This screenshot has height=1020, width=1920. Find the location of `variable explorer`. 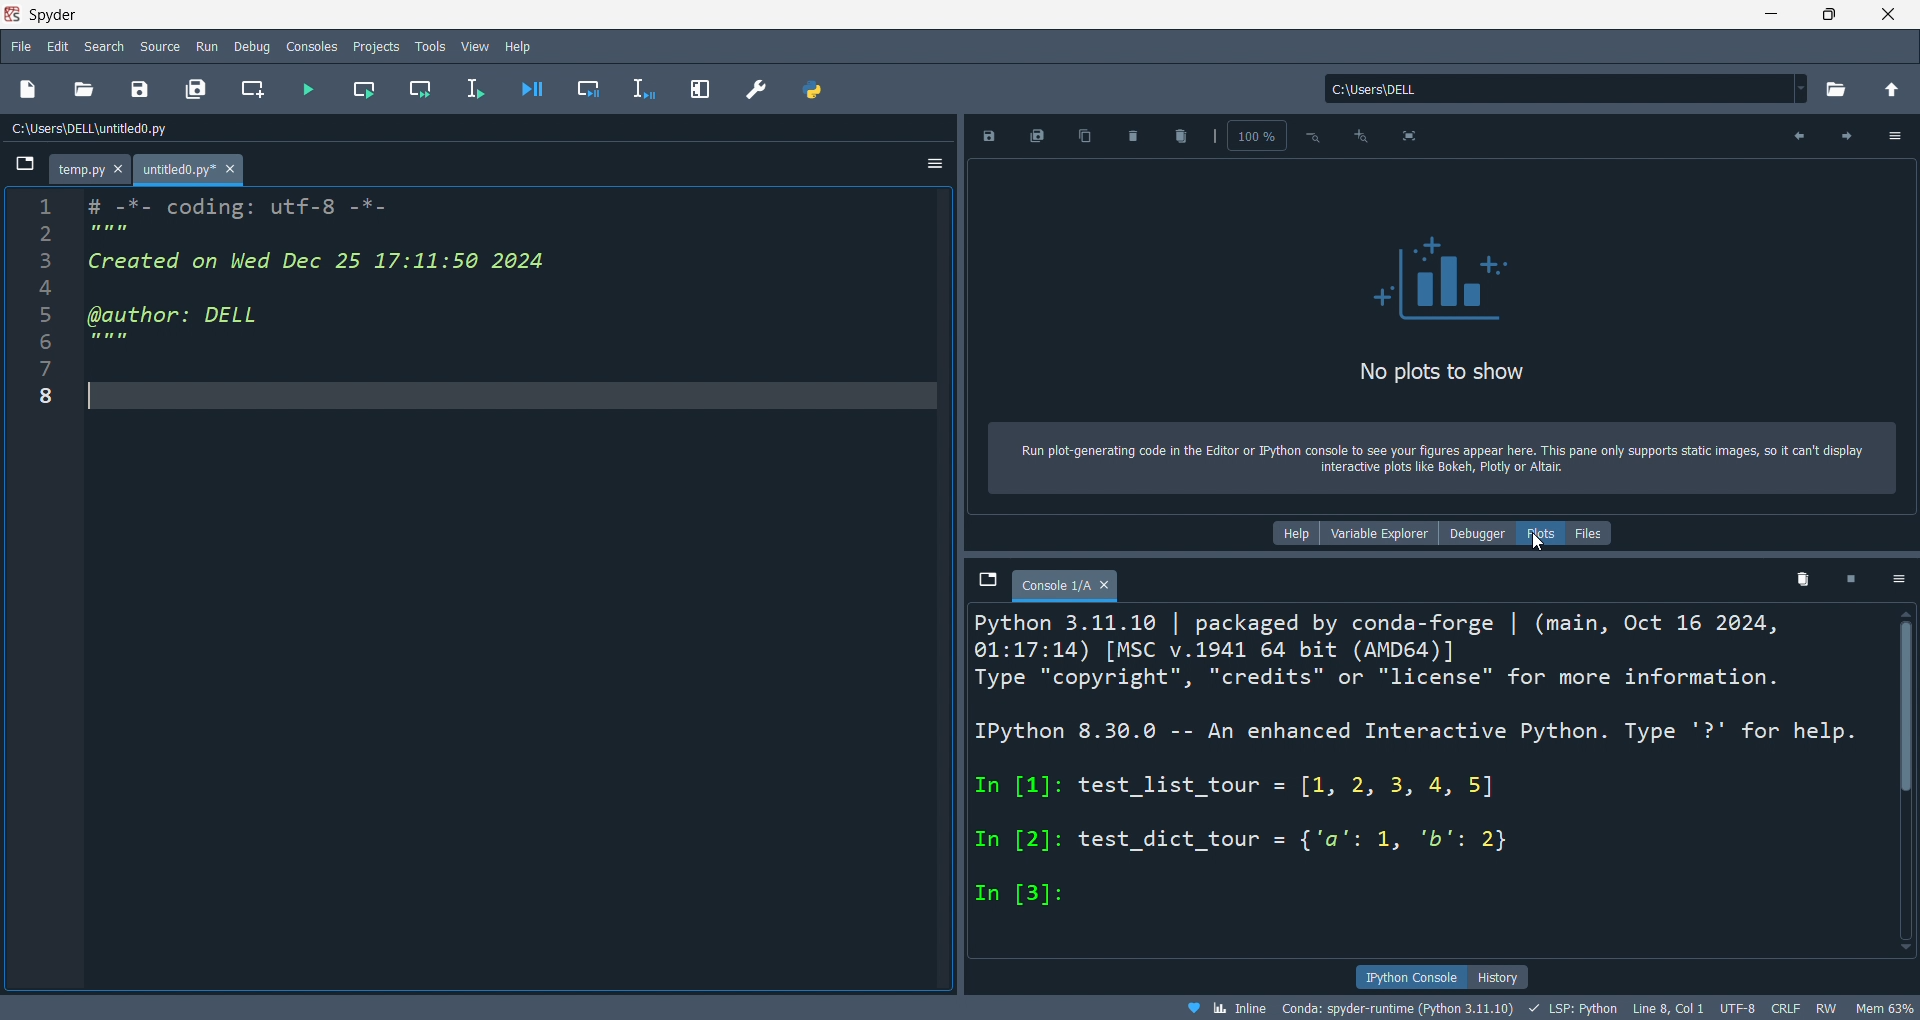

variable explorer is located at coordinates (1382, 533).